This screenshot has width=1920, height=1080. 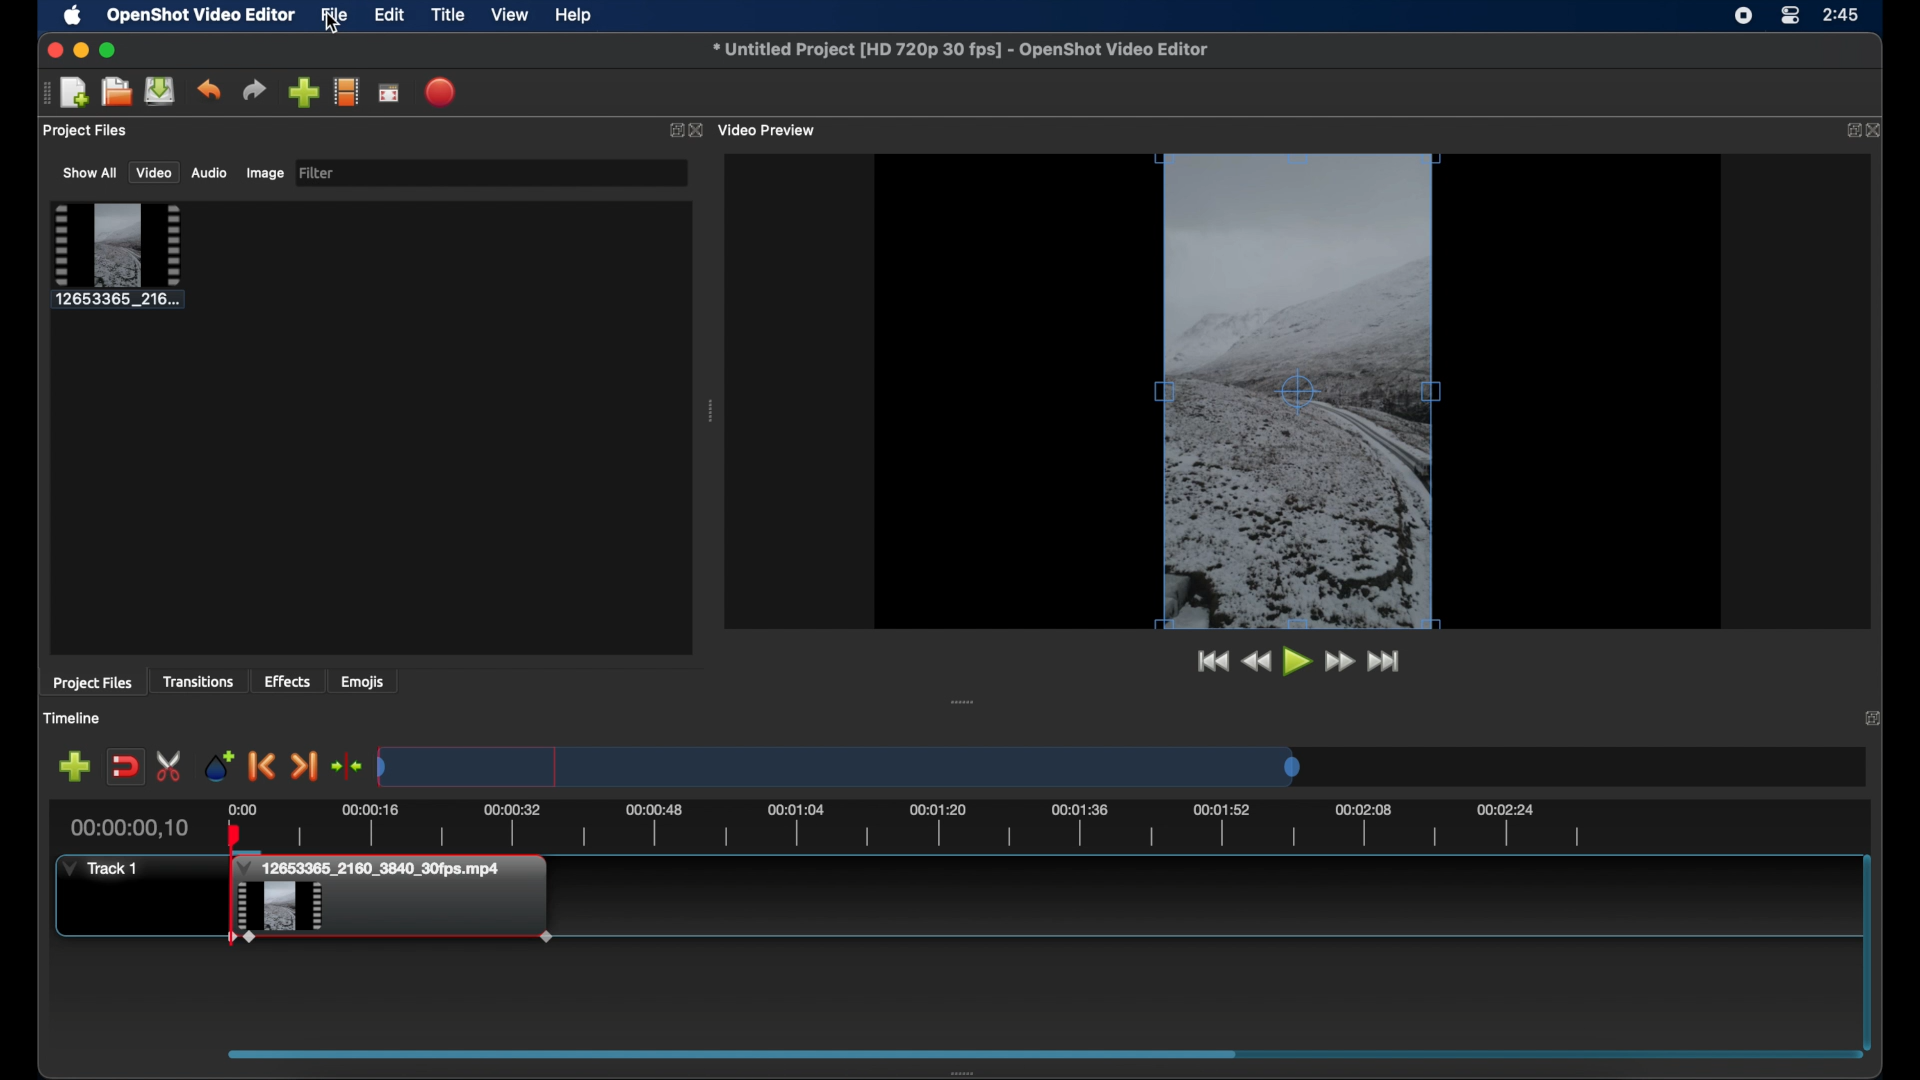 What do you see at coordinates (219, 764) in the screenshot?
I see `add marker` at bounding box center [219, 764].